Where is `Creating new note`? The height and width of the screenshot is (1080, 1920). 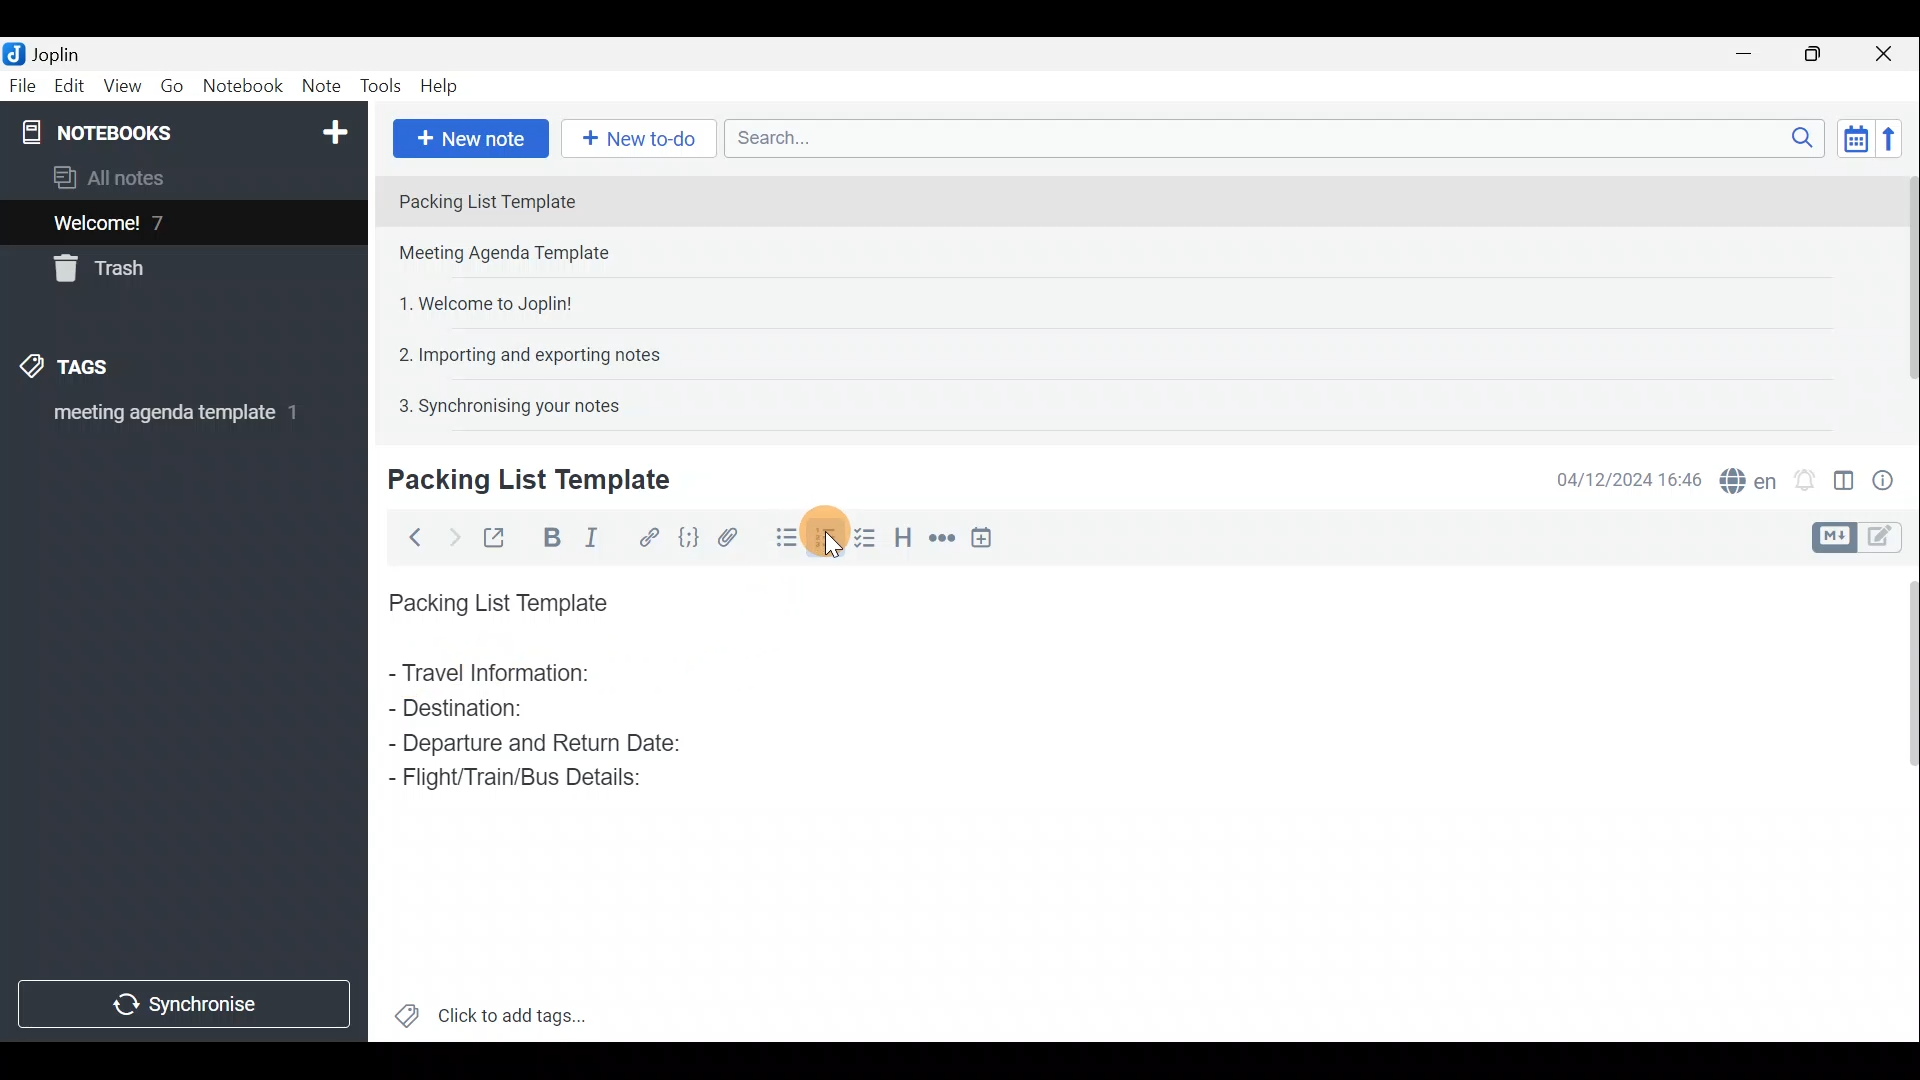
Creating new note is located at coordinates (517, 481).